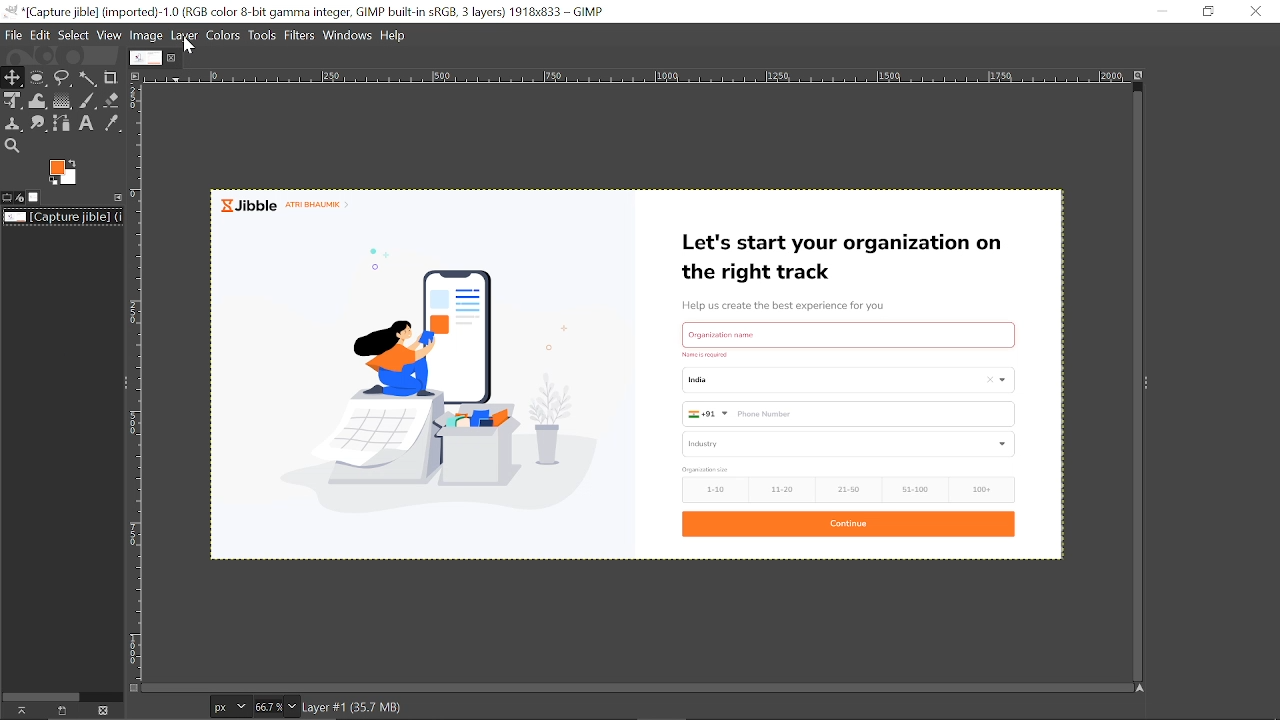 This screenshot has height=720, width=1280. What do you see at coordinates (60, 711) in the screenshot?
I see `Create a new display for this image` at bounding box center [60, 711].